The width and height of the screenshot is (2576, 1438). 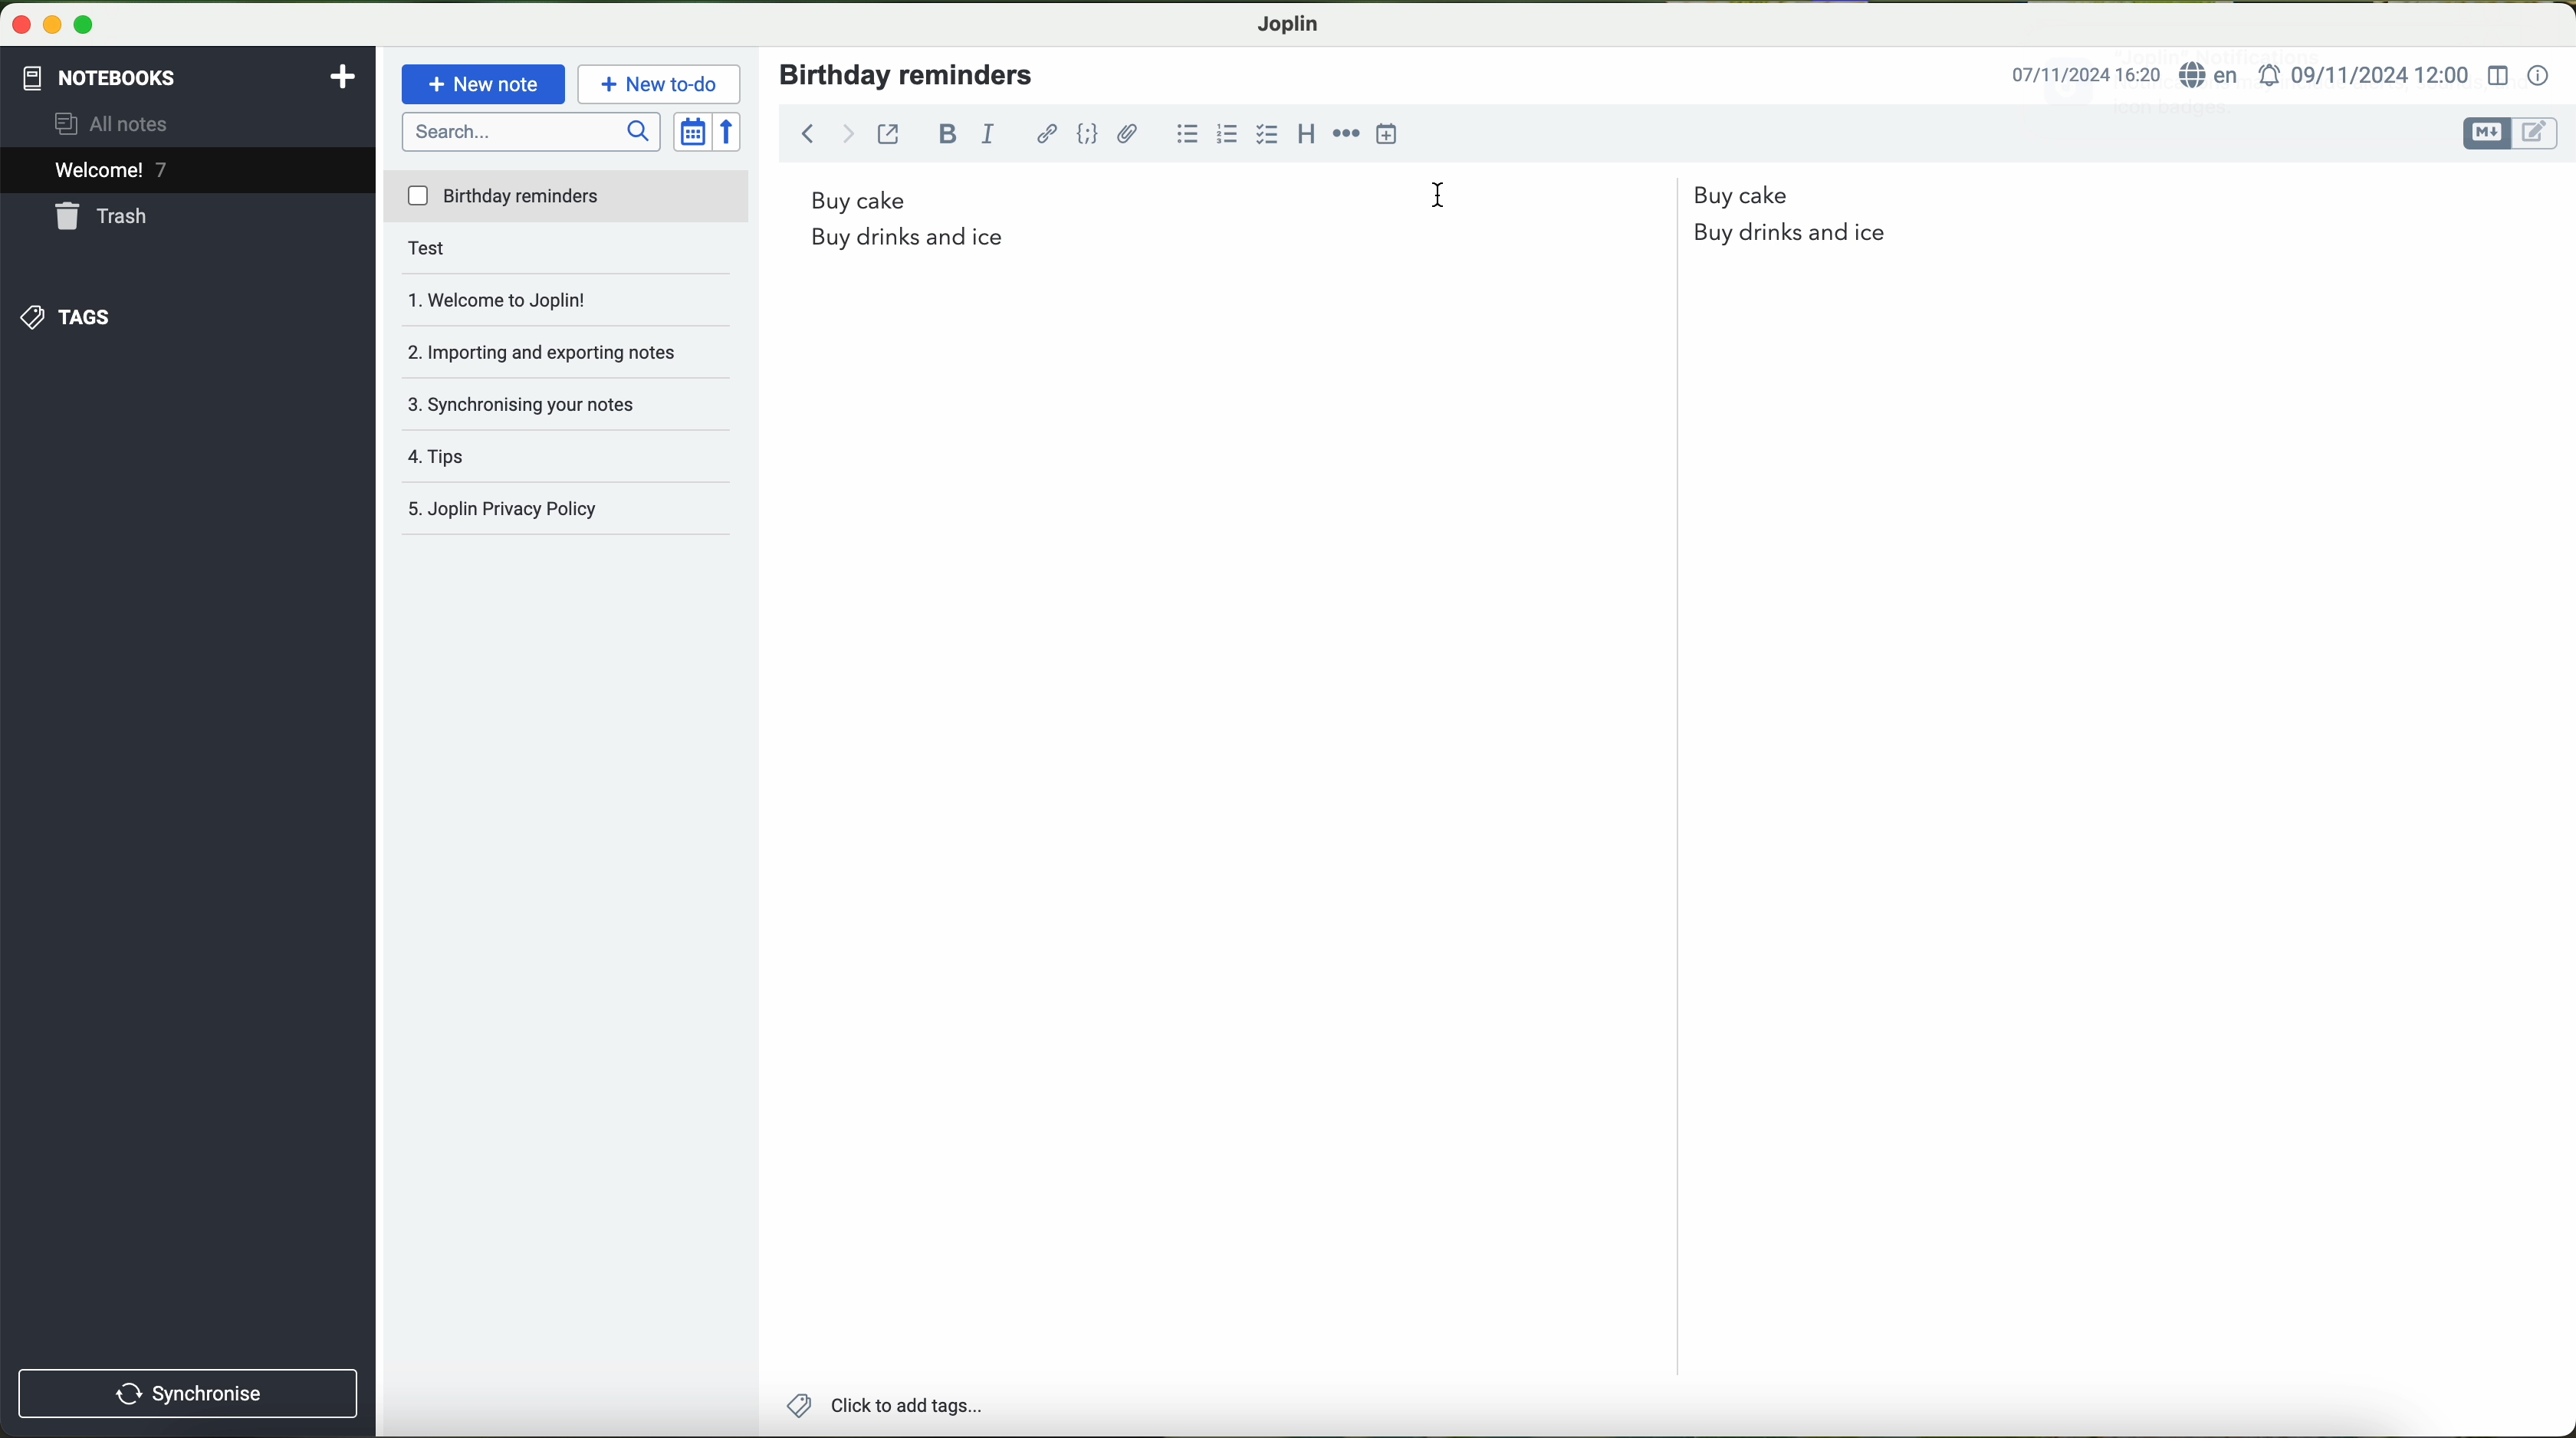 I want to click on toggle external editing, so click(x=889, y=133).